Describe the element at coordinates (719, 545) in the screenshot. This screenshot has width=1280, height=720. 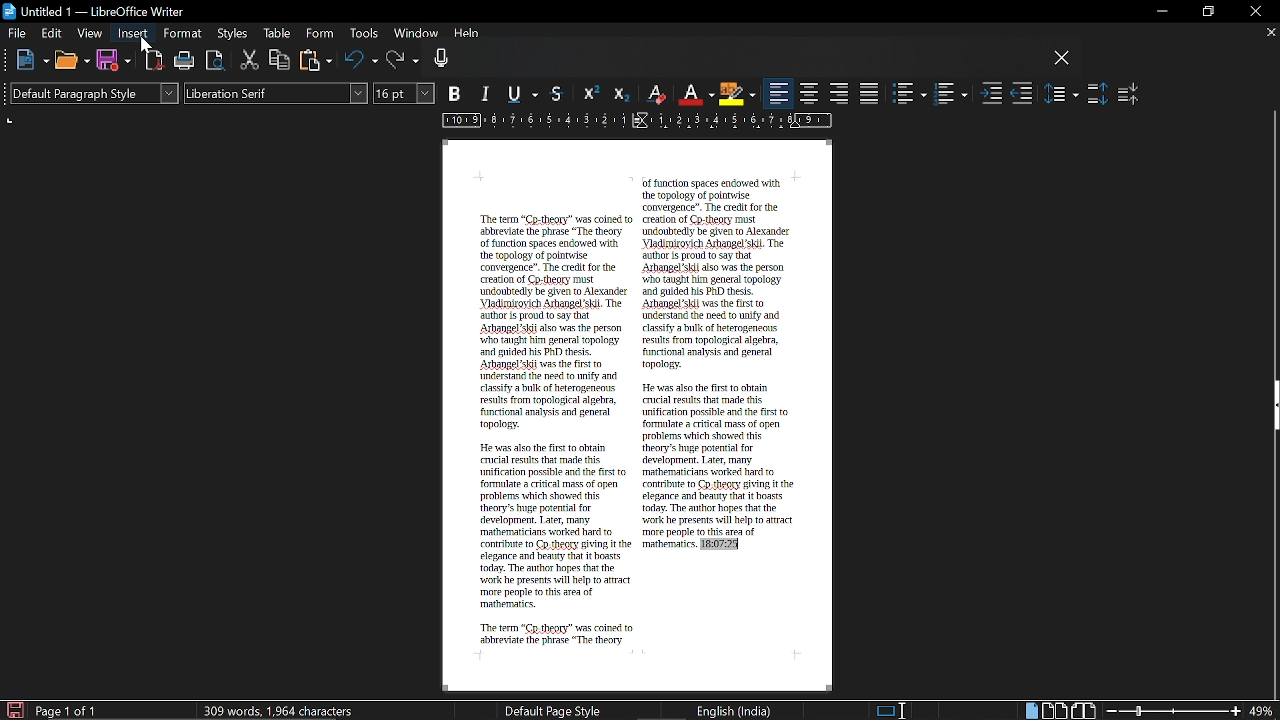
I see `18:07:25` at that location.